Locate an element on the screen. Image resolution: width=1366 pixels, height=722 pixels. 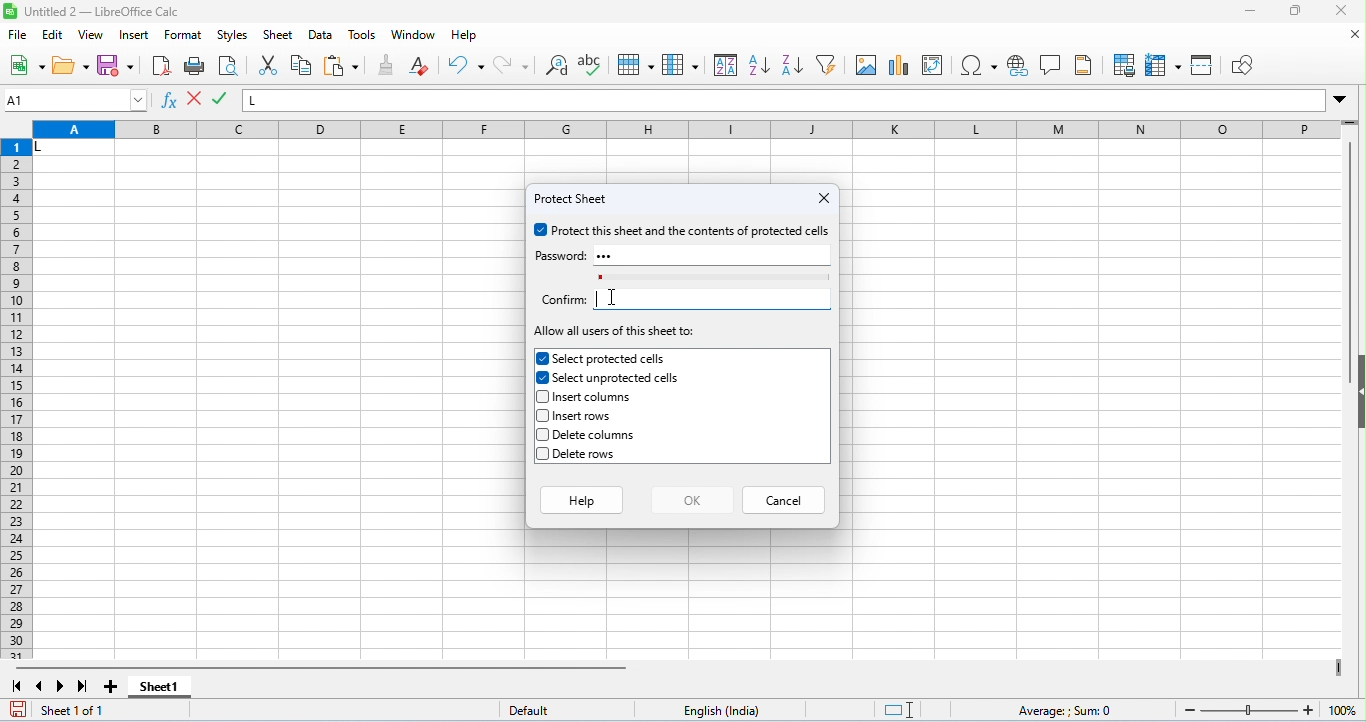
sheet 1 is located at coordinates (160, 688).